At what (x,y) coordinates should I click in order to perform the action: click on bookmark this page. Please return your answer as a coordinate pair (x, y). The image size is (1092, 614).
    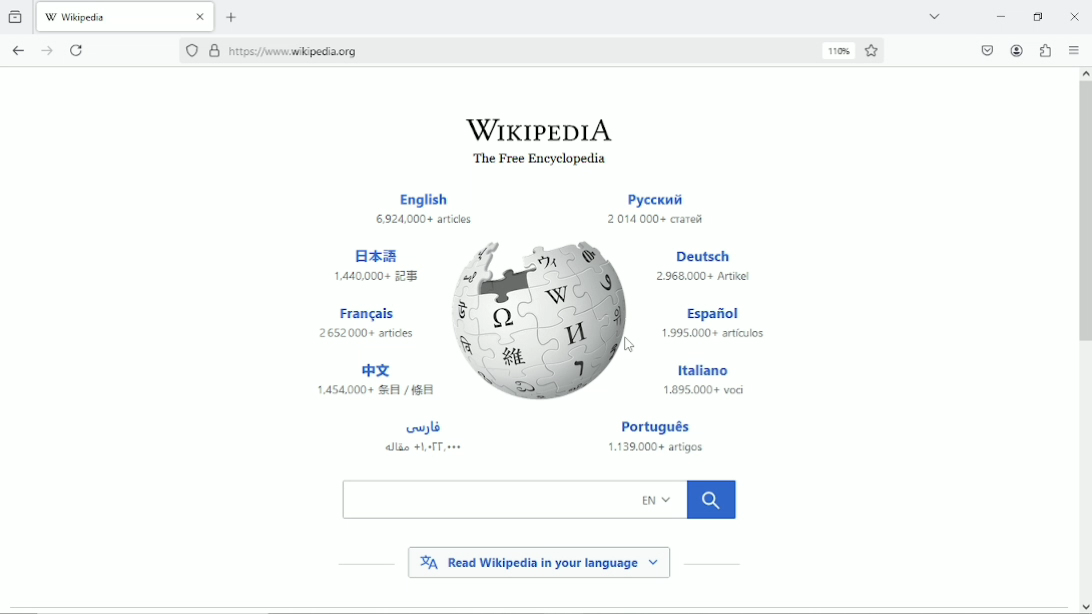
    Looking at the image, I should click on (873, 51).